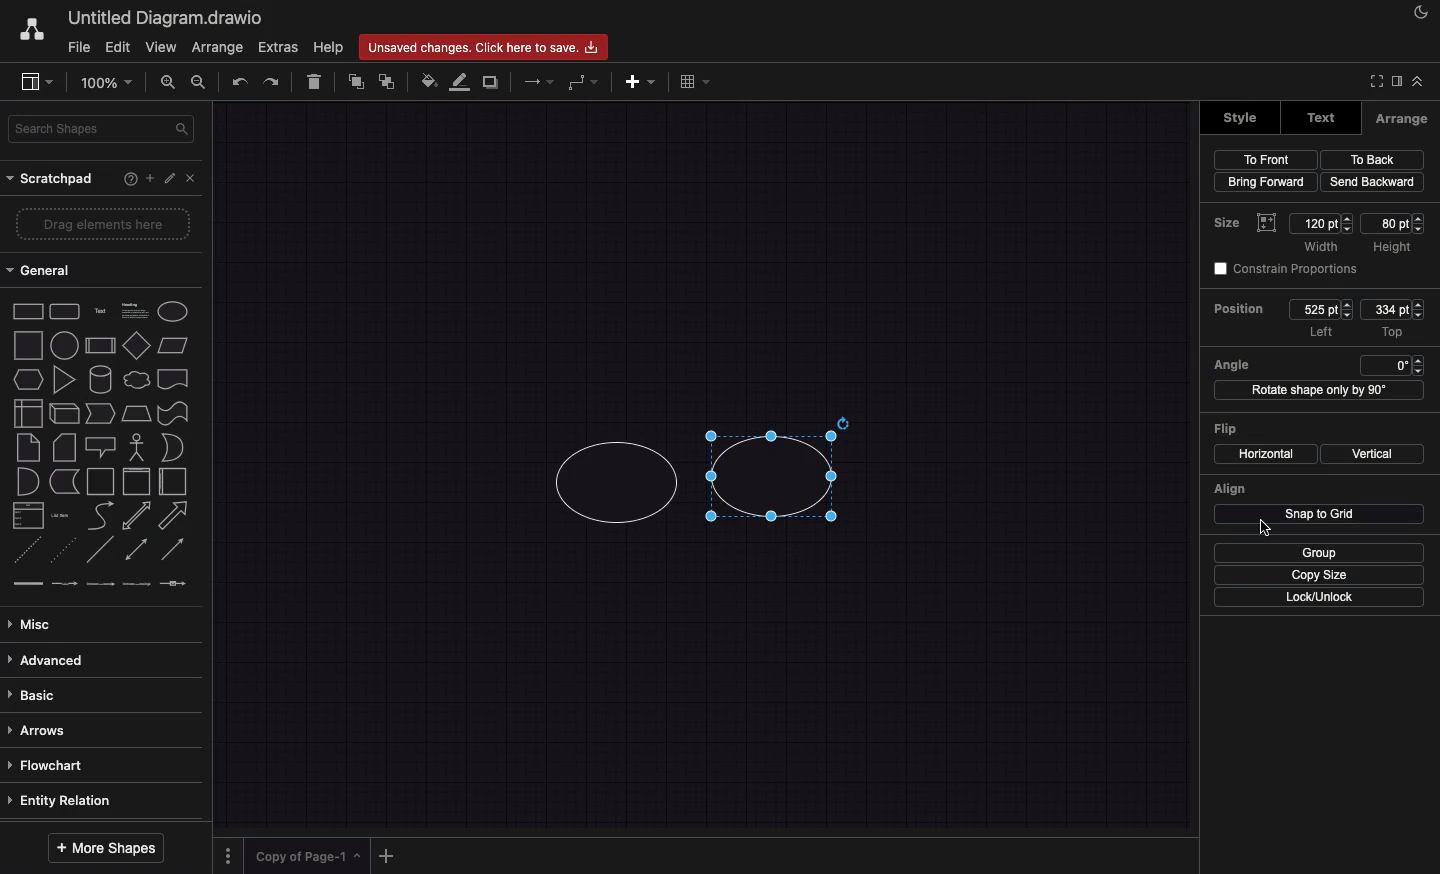 This screenshot has height=874, width=1440. Describe the element at coordinates (536, 82) in the screenshot. I see `connection` at that location.